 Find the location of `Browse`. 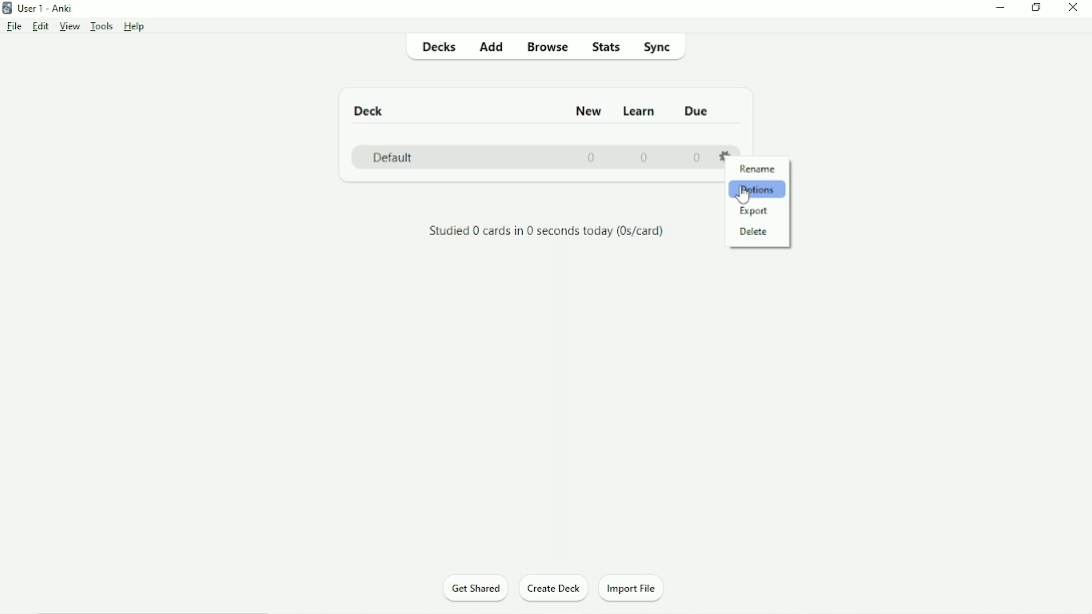

Browse is located at coordinates (549, 46).